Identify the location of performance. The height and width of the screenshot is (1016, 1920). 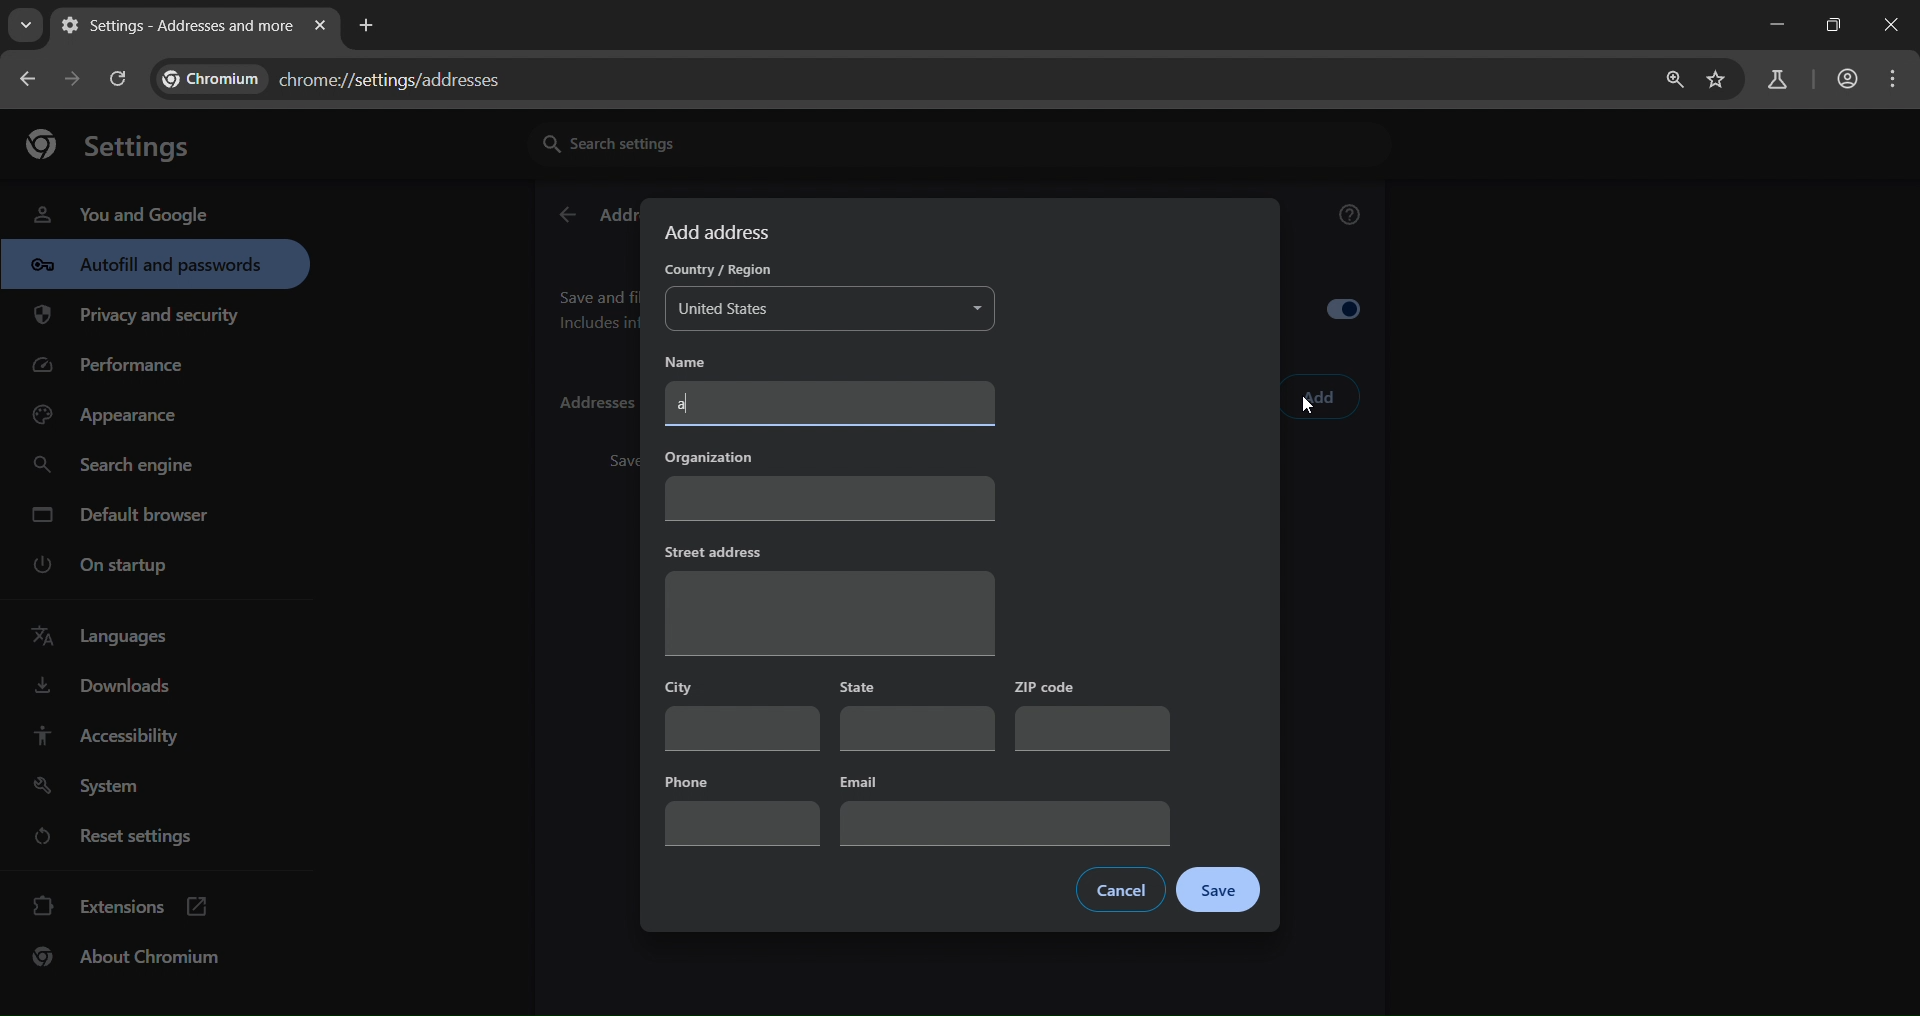
(116, 370).